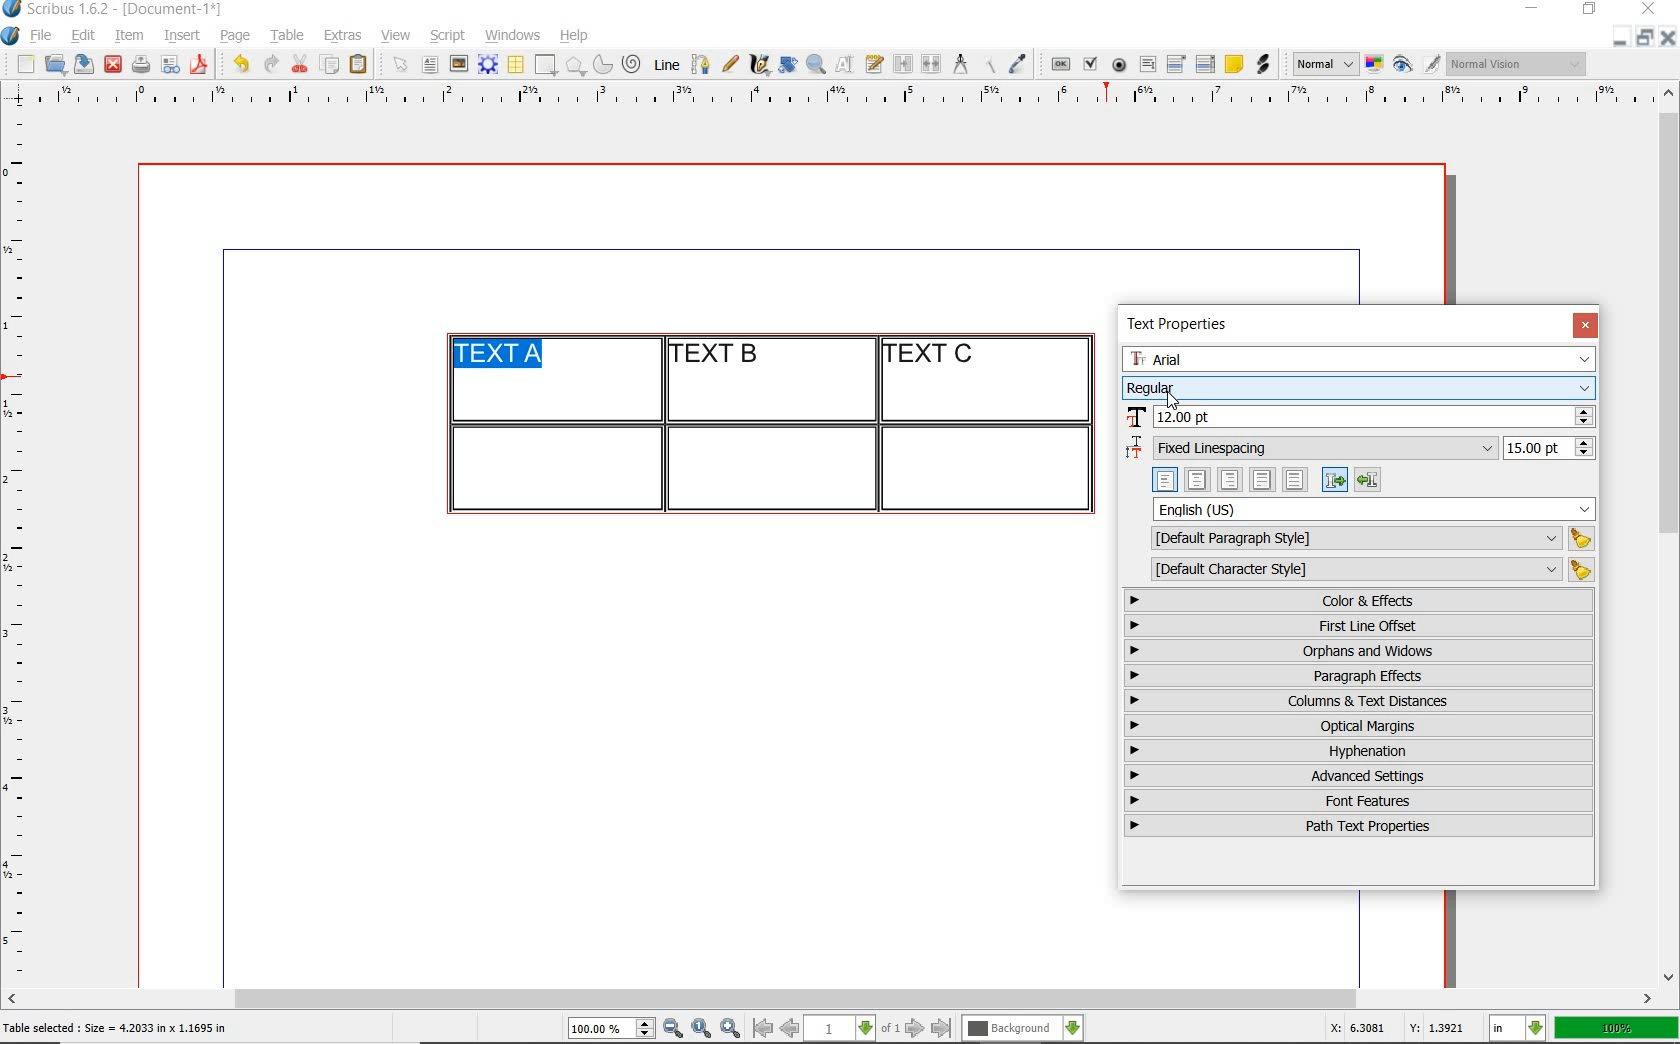  Describe the element at coordinates (1233, 65) in the screenshot. I see `text annotation` at that location.